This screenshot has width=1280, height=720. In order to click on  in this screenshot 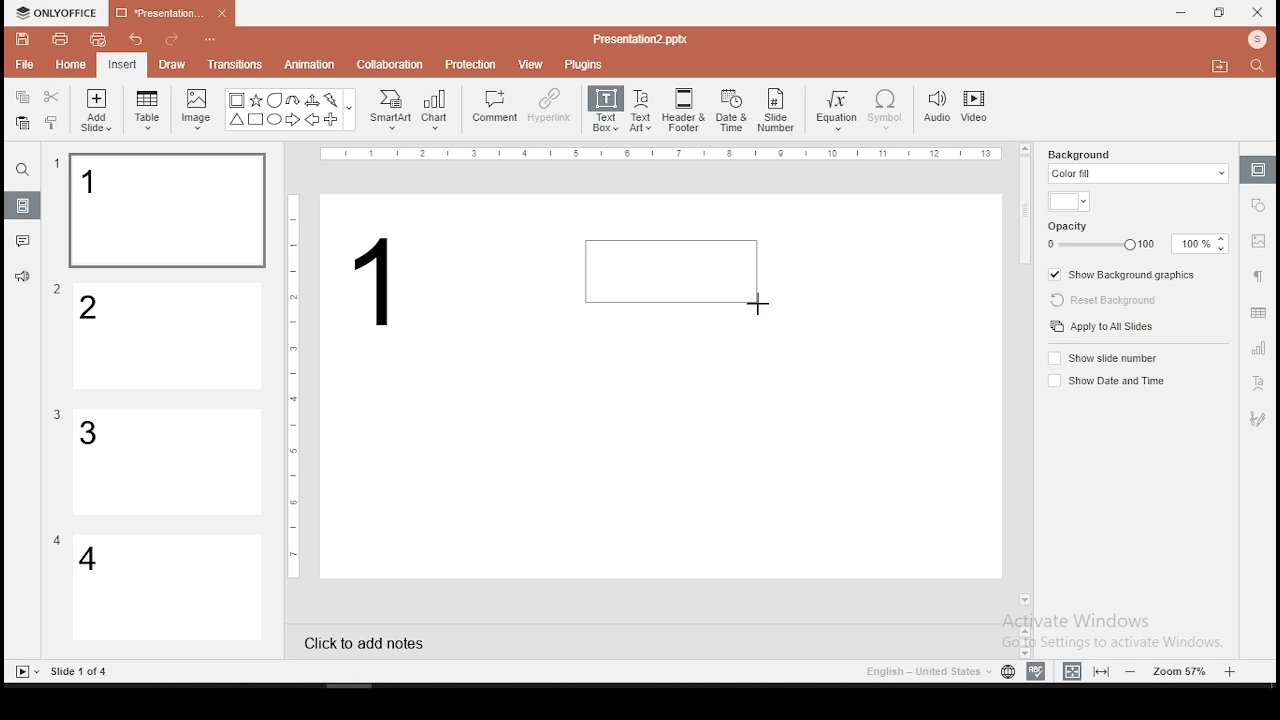, I will do `click(57, 540)`.